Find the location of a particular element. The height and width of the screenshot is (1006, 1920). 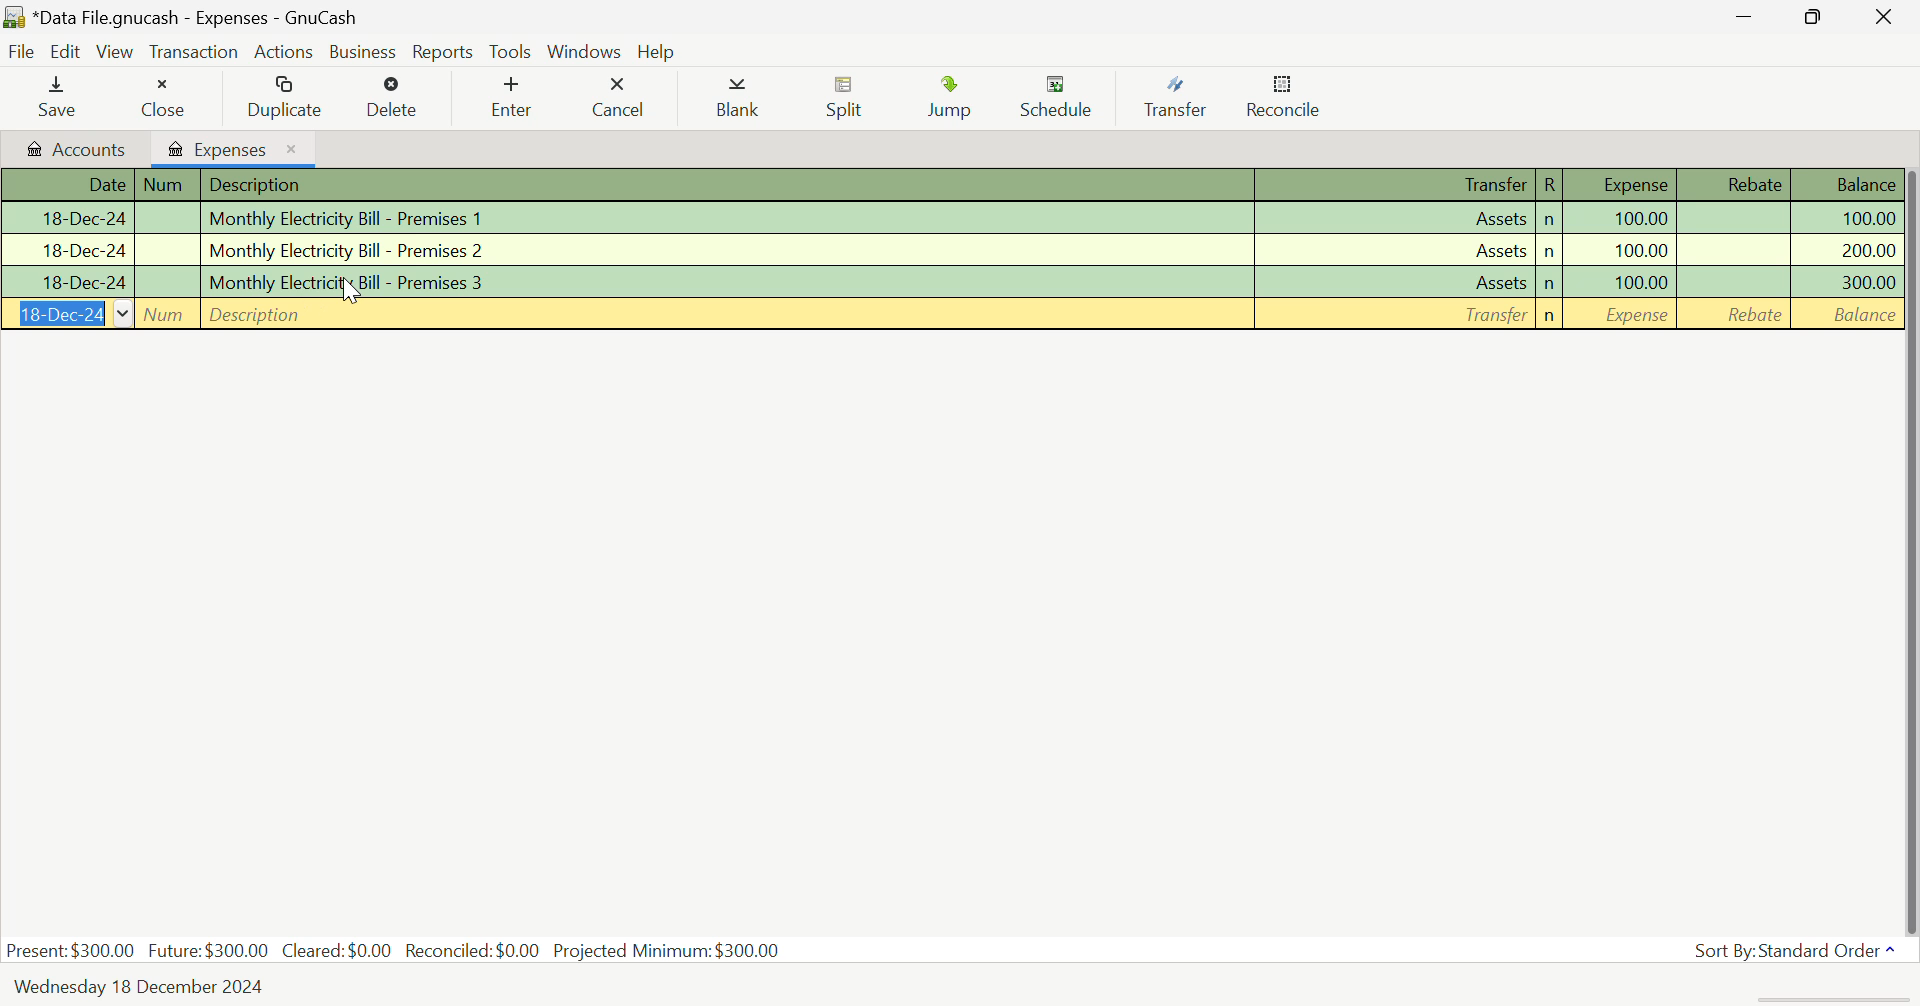

Jump is located at coordinates (956, 101).